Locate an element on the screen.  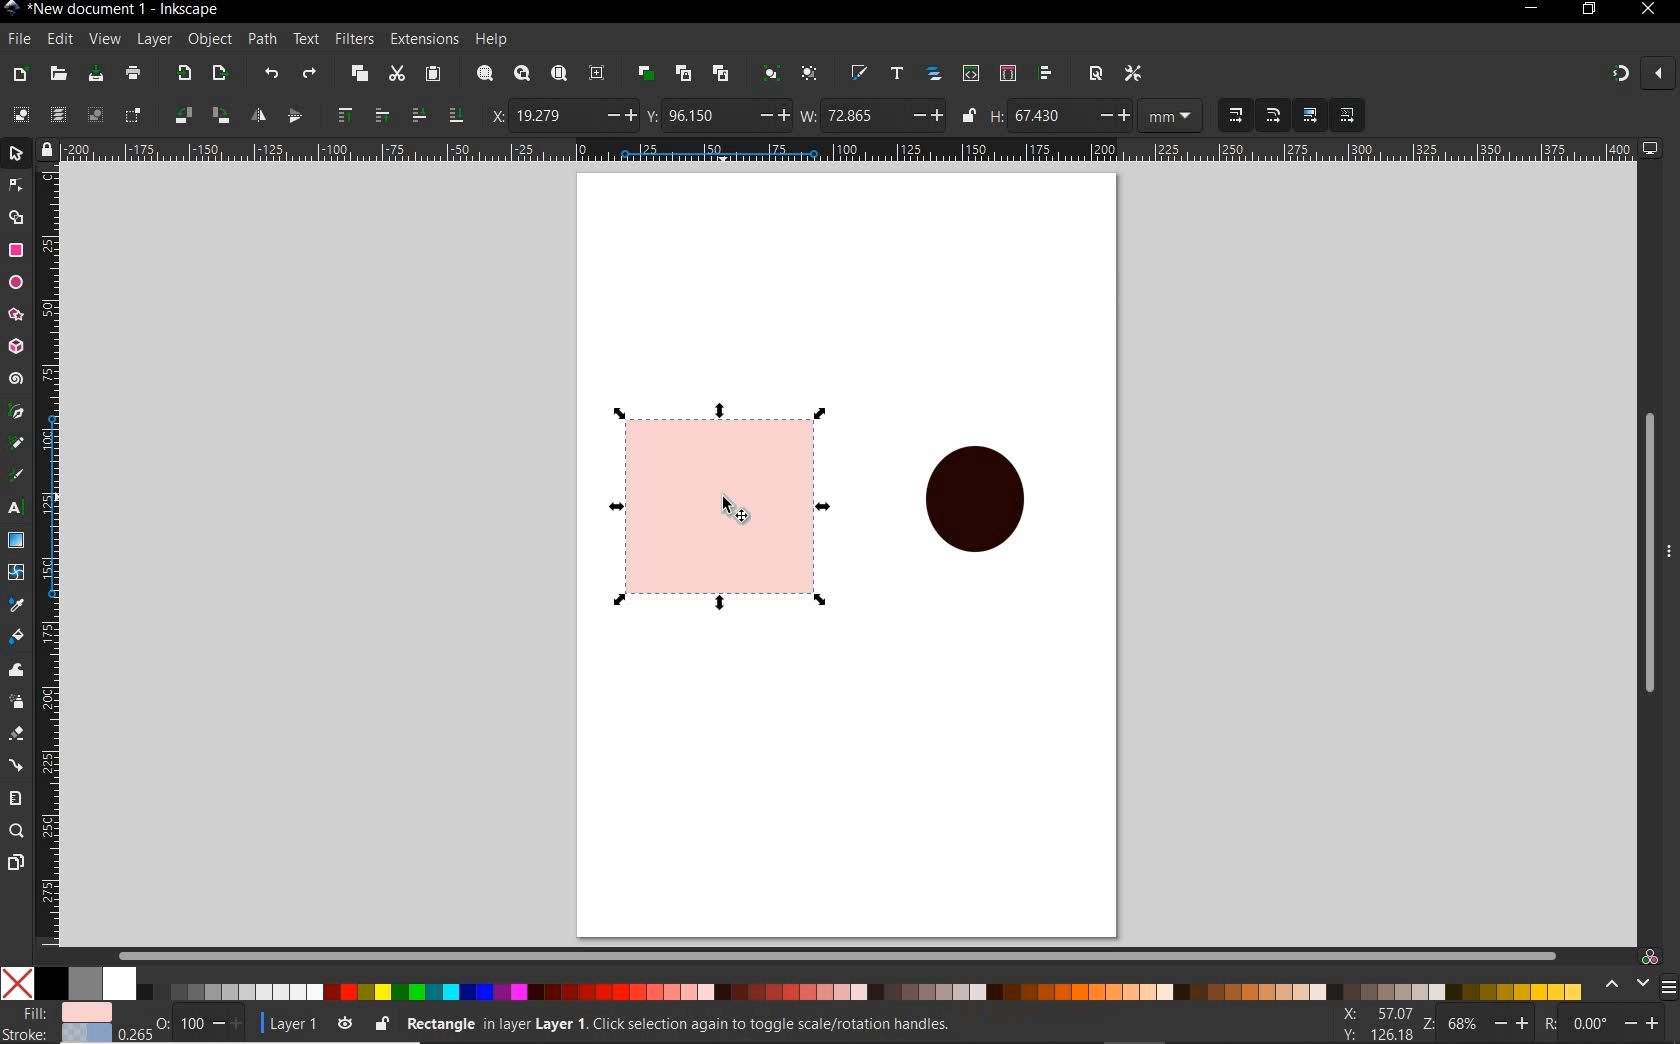
object flip horizontal is located at coordinates (259, 115).